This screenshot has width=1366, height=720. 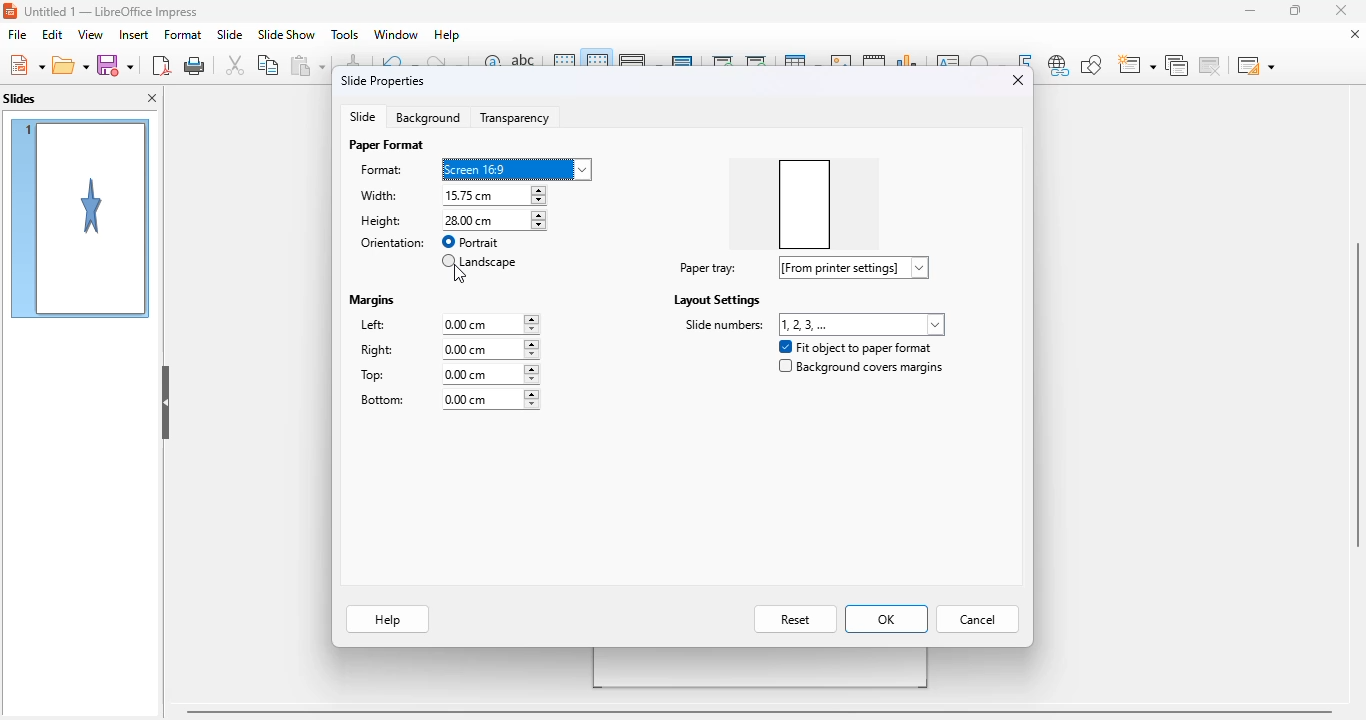 What do you see at coordinates (511, 118) in the screenshot?
I see `transparency` at bounding box center [511, 118].